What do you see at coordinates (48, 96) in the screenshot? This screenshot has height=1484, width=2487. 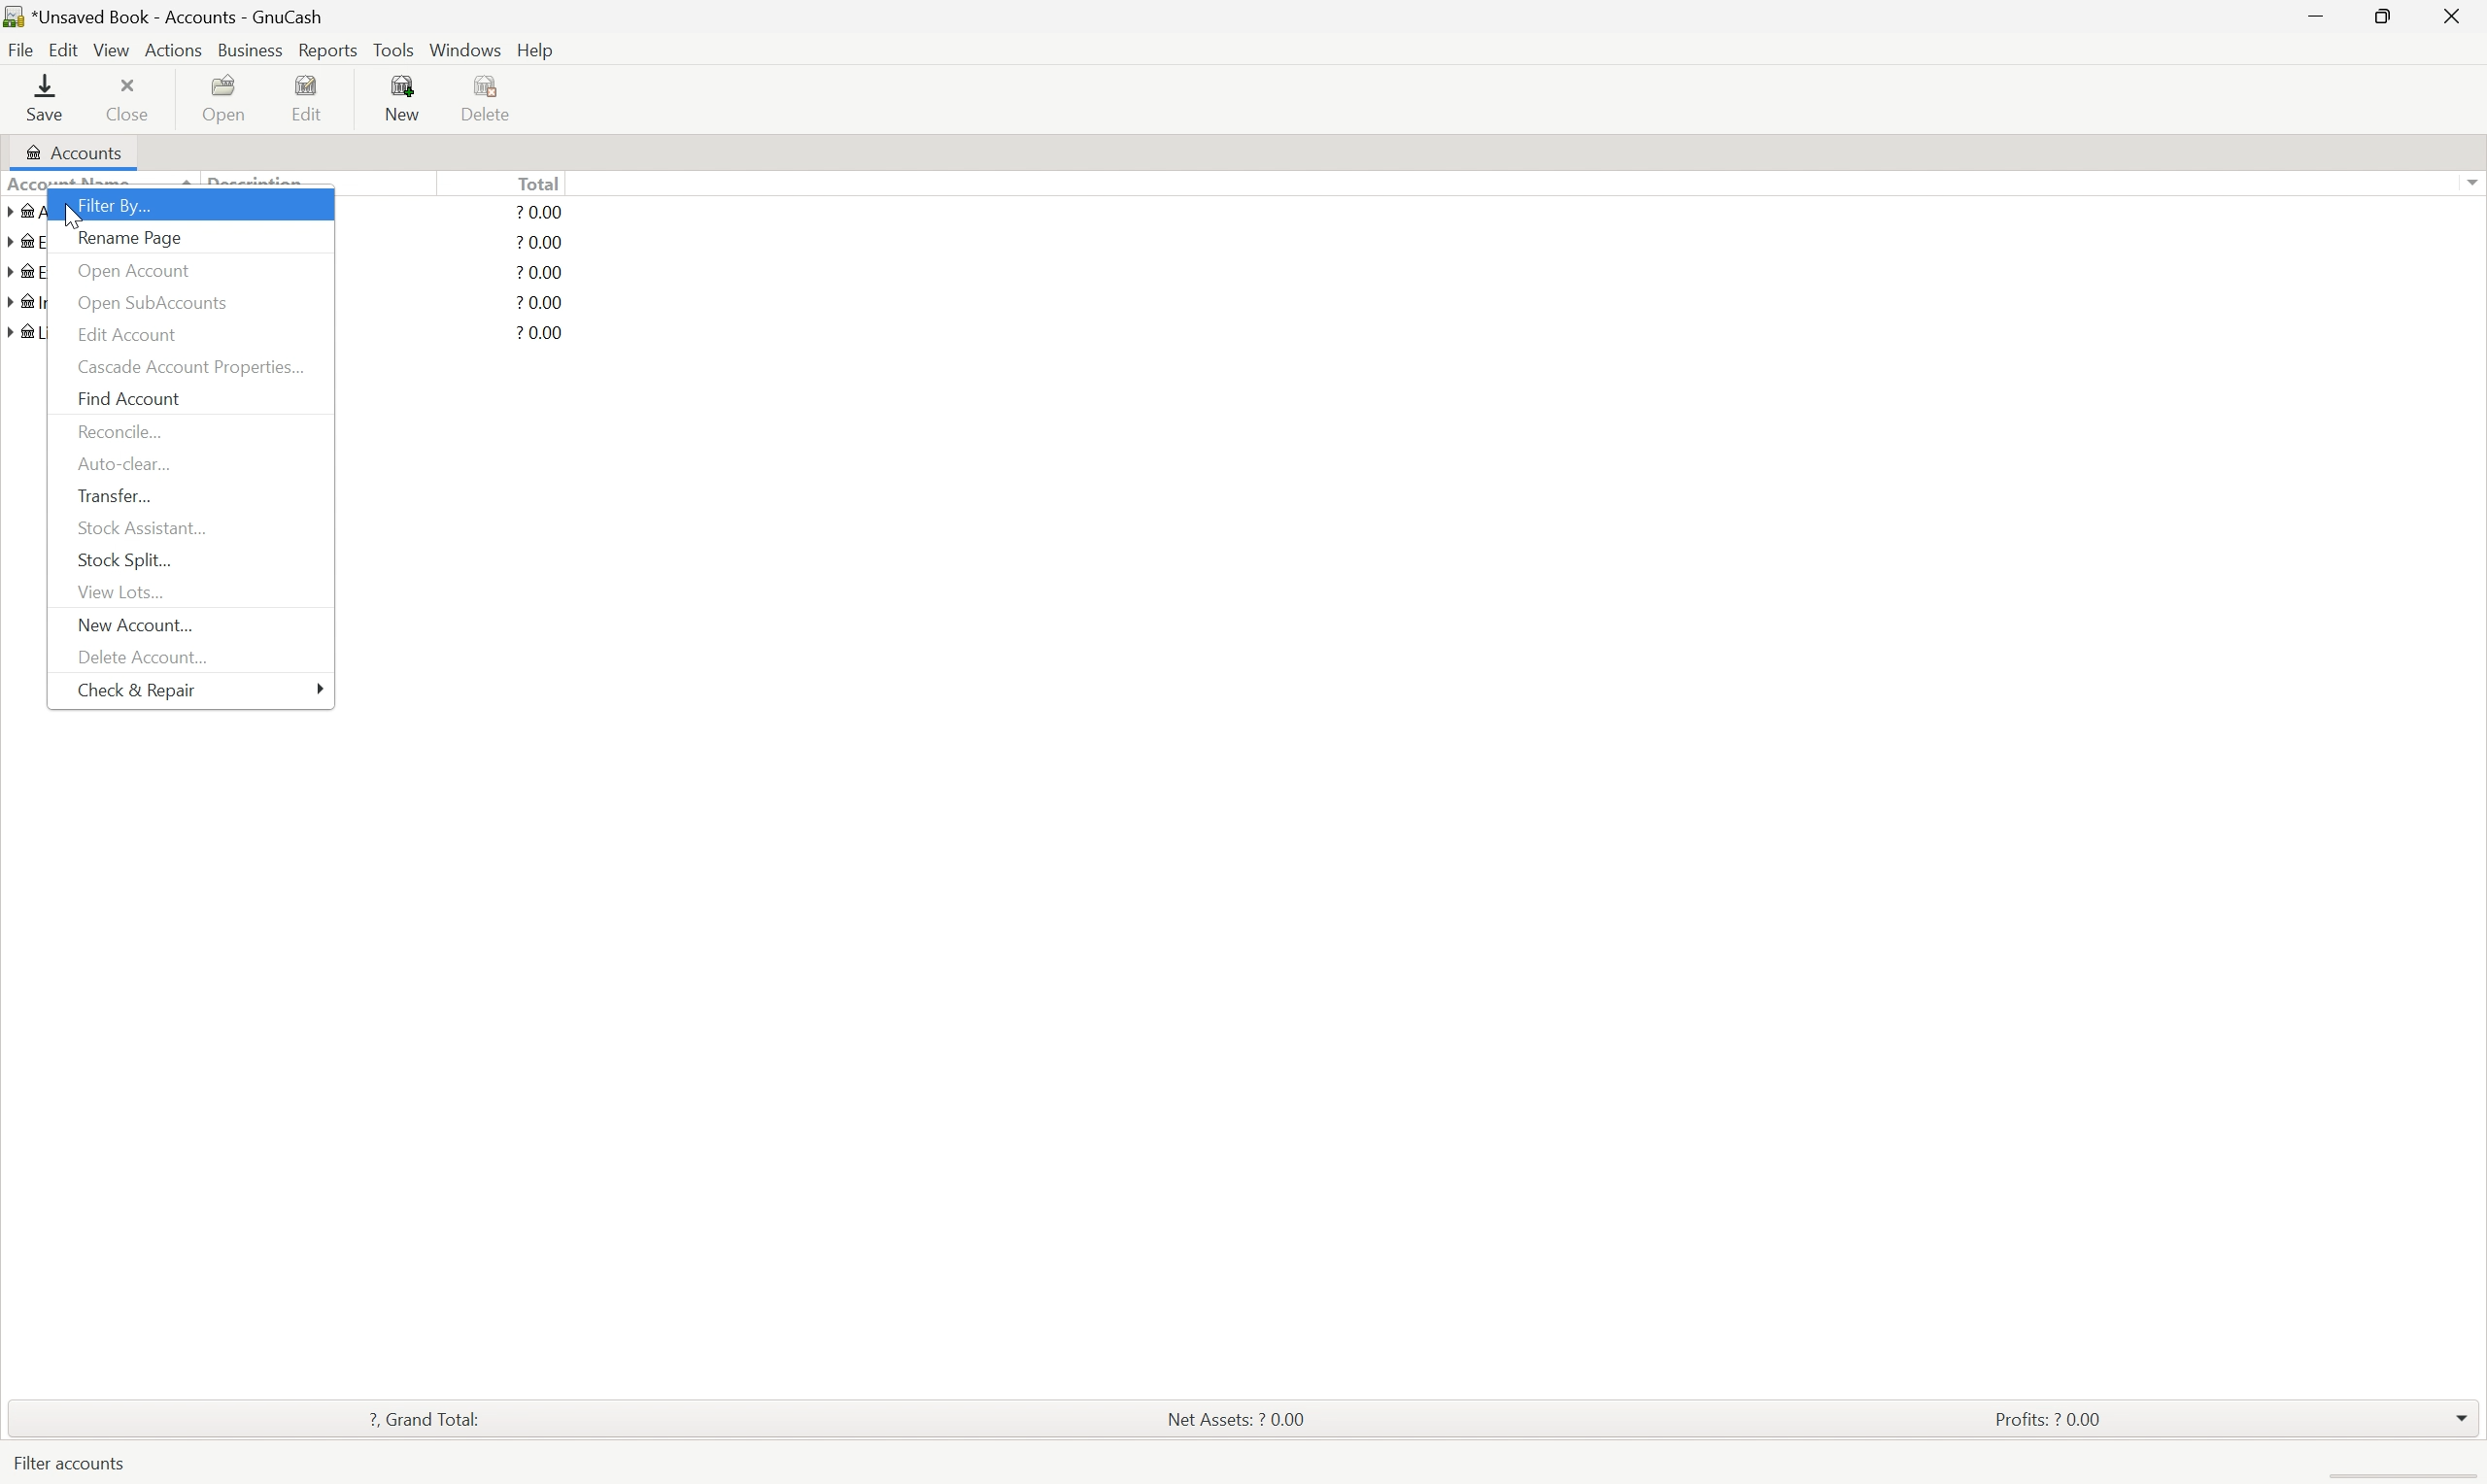 I see `save` at bounding box center [48, 96].